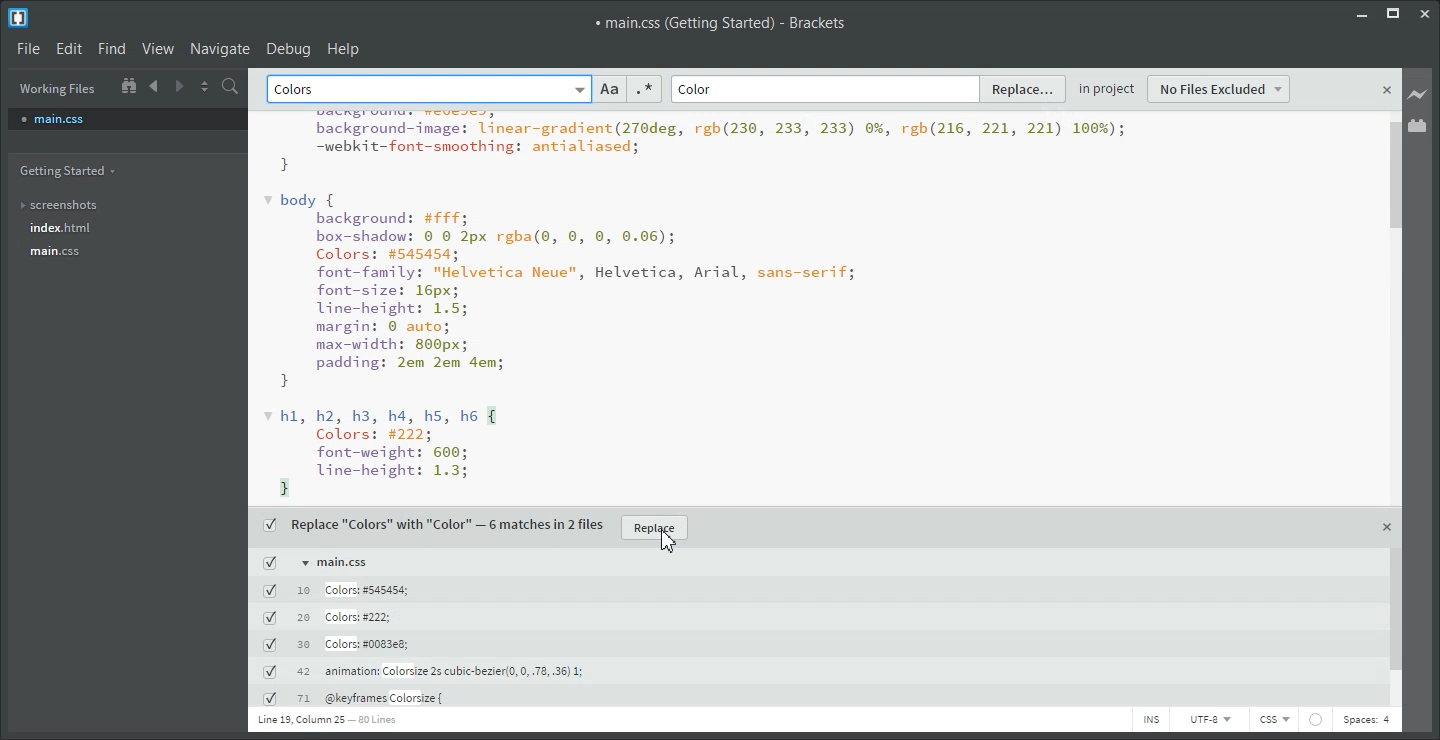  I want to click on Extension Manager, so click(1418, 125).